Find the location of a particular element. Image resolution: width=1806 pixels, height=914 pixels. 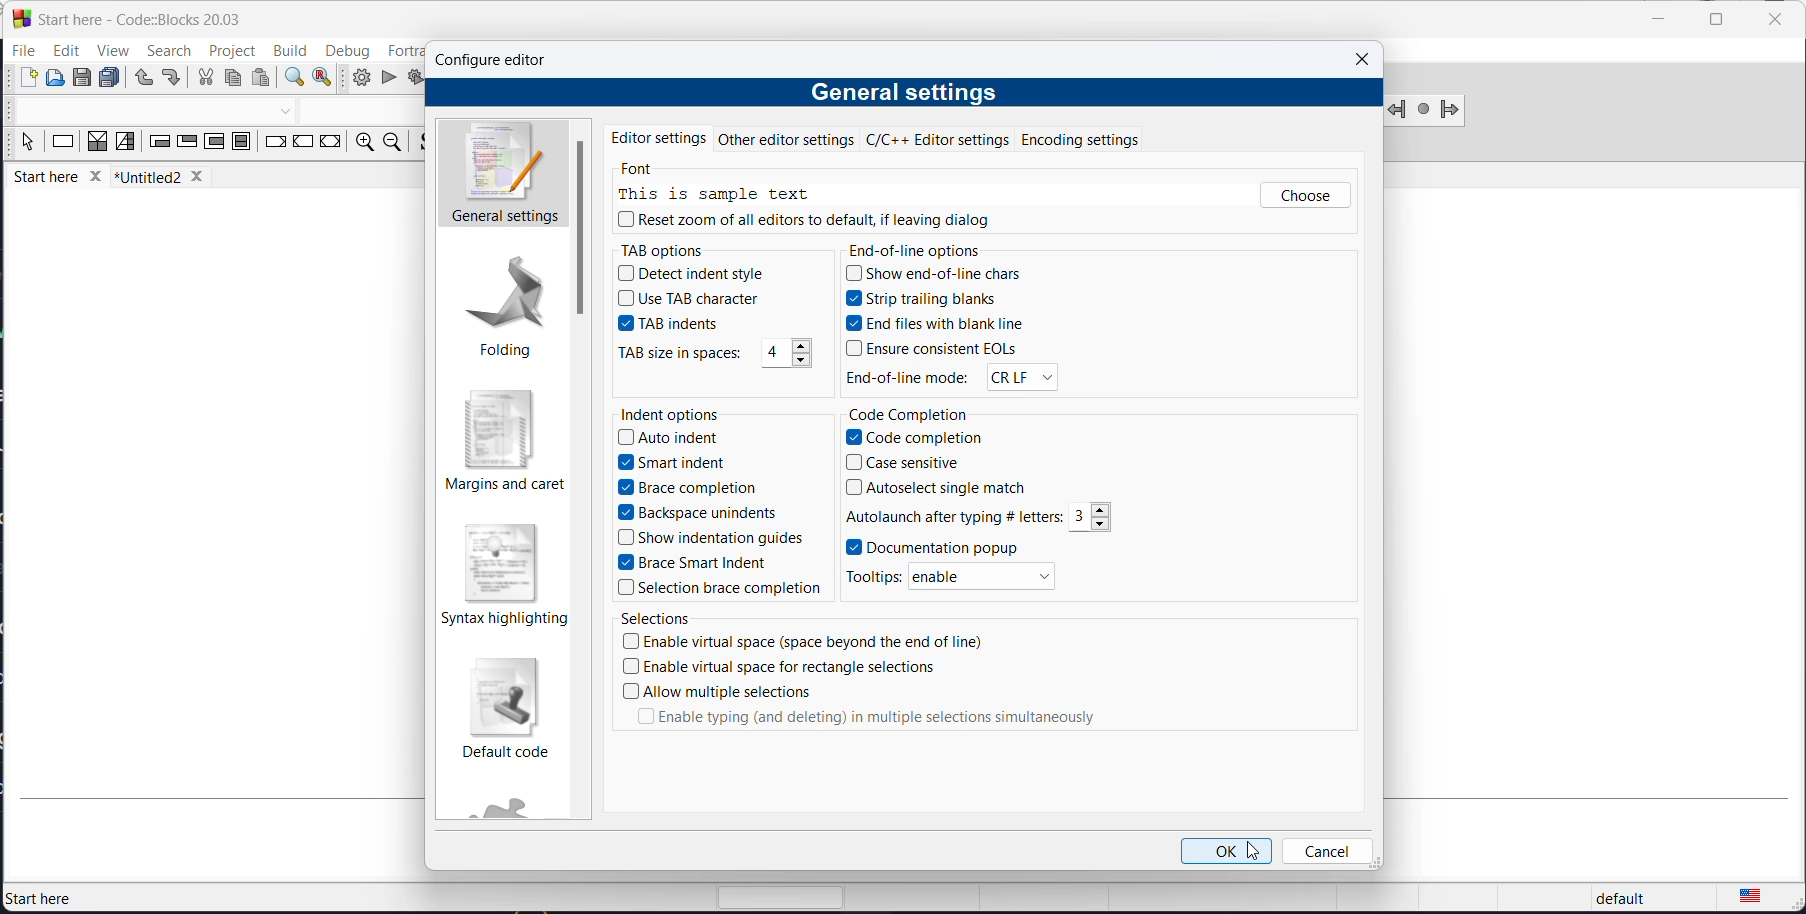

source comment is located at coordinates (423, 143).